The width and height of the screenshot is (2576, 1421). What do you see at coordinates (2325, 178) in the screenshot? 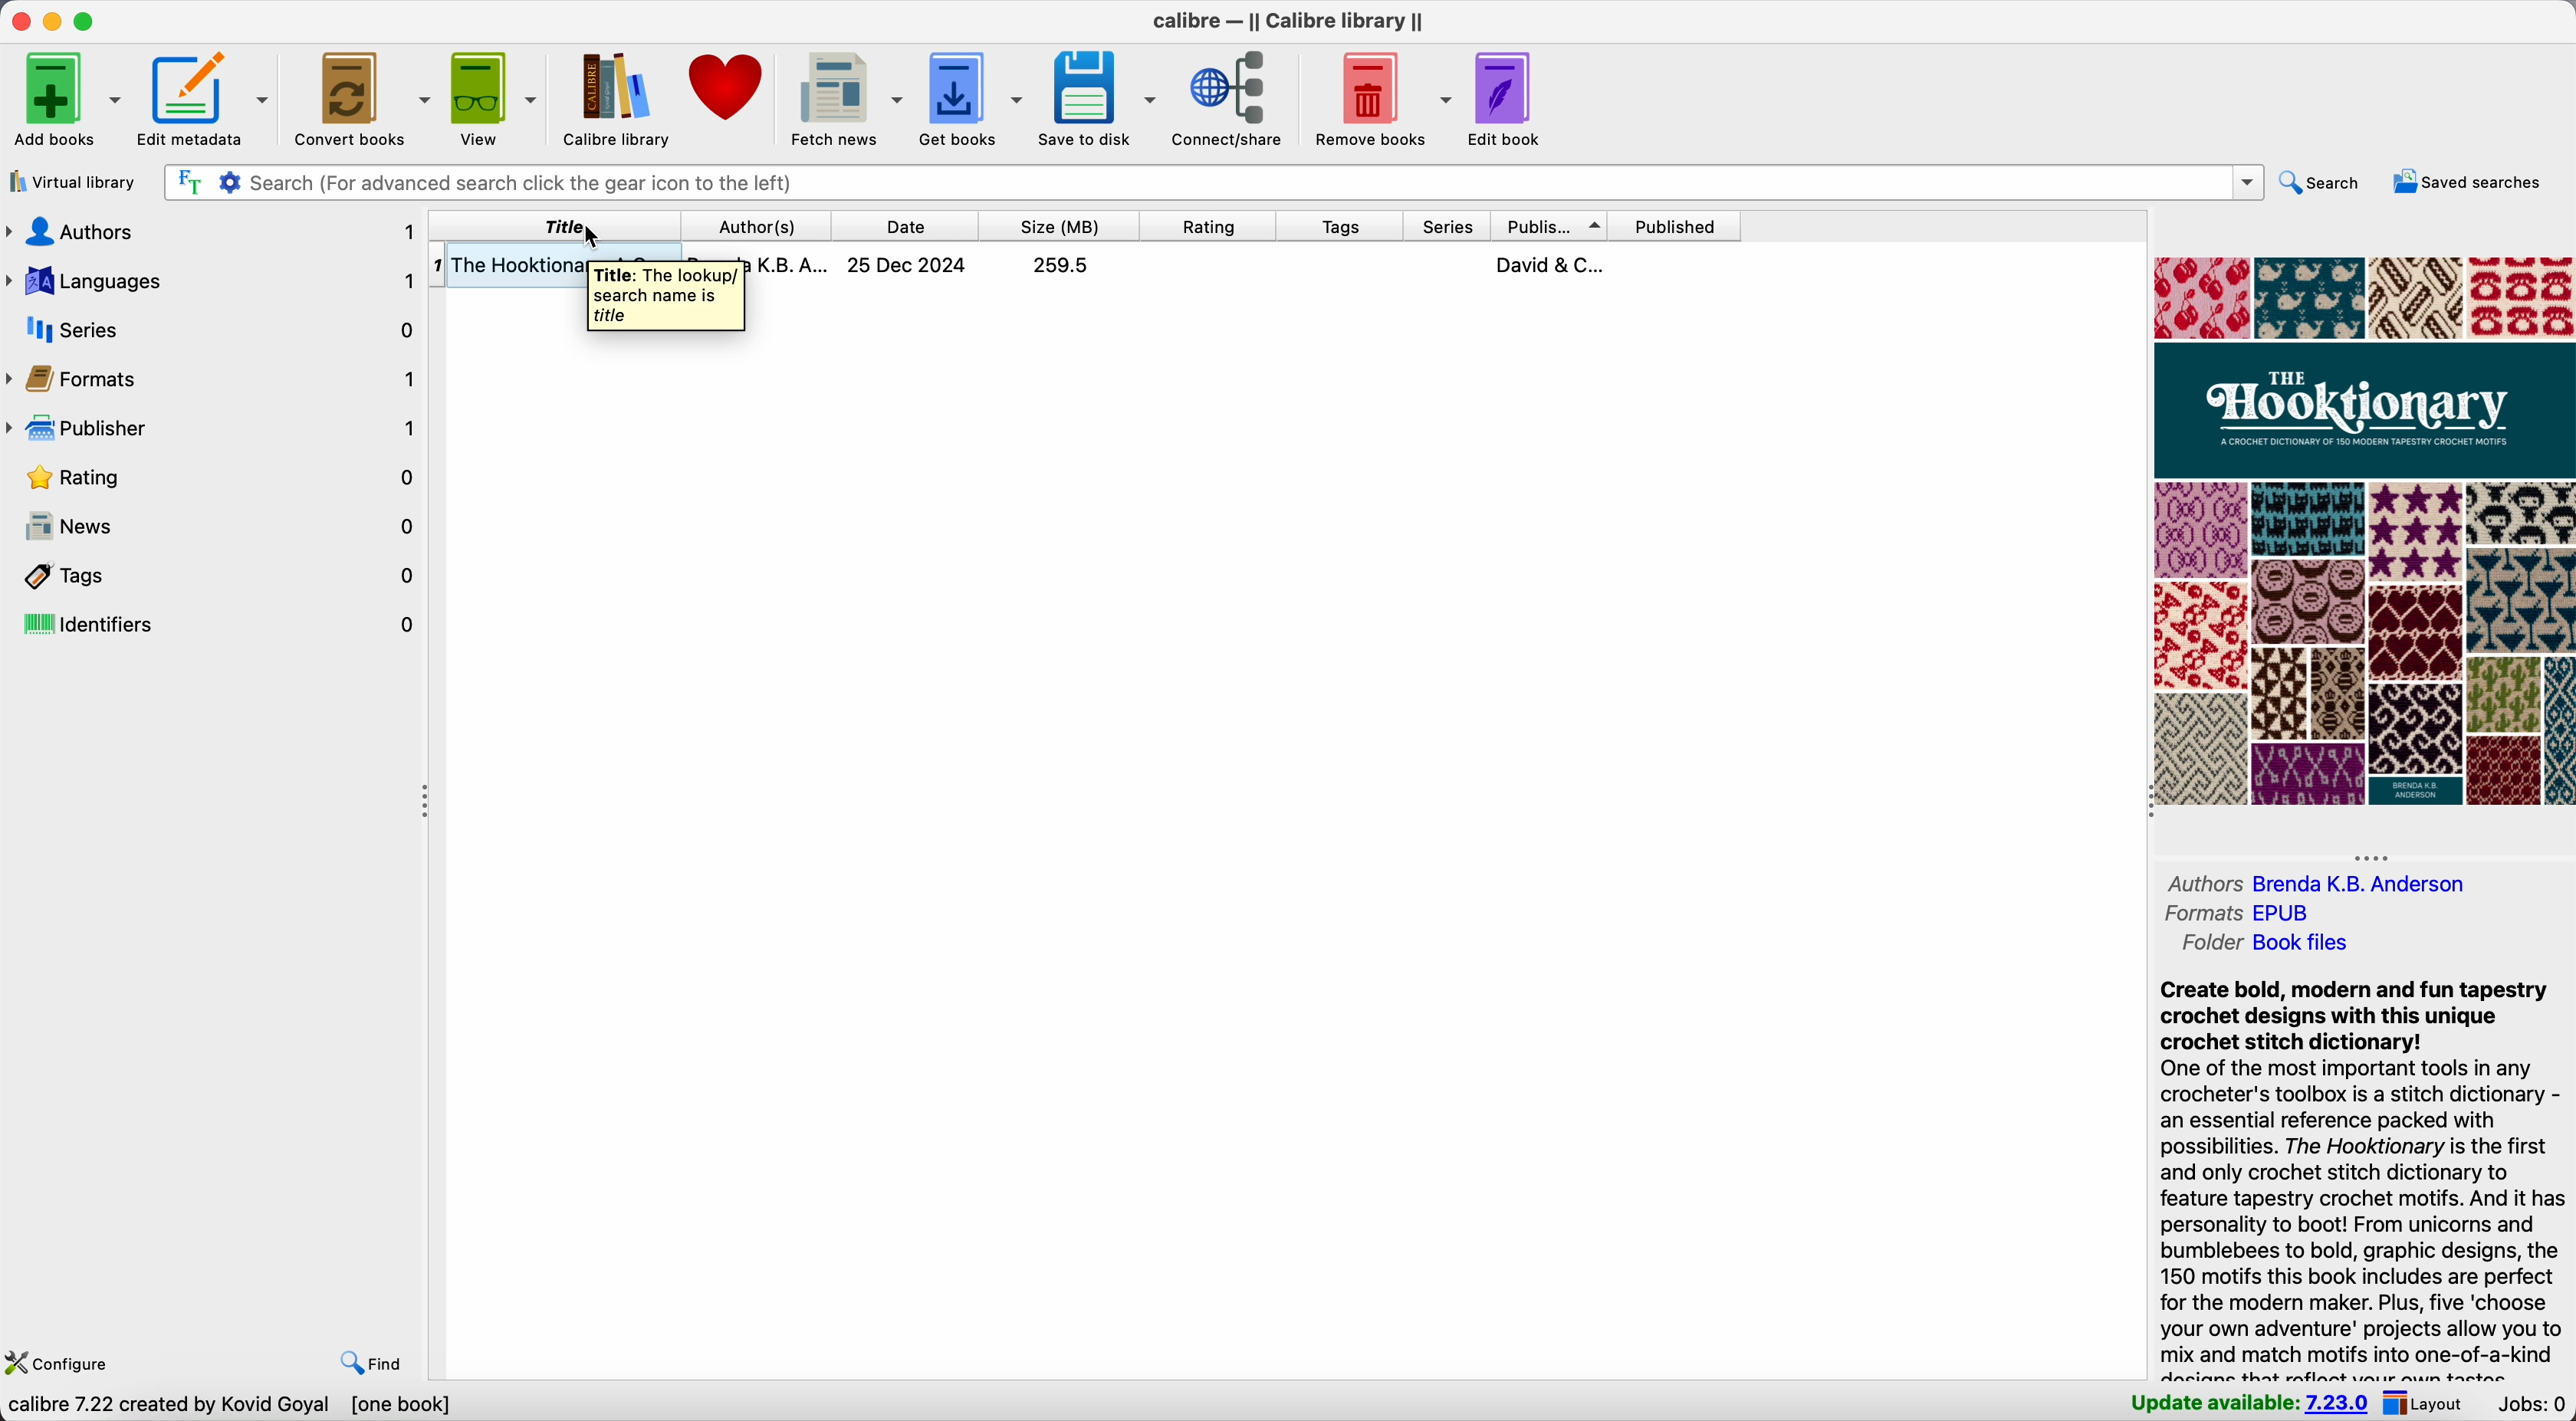
I see `search` at bounding box center [2325, 178].